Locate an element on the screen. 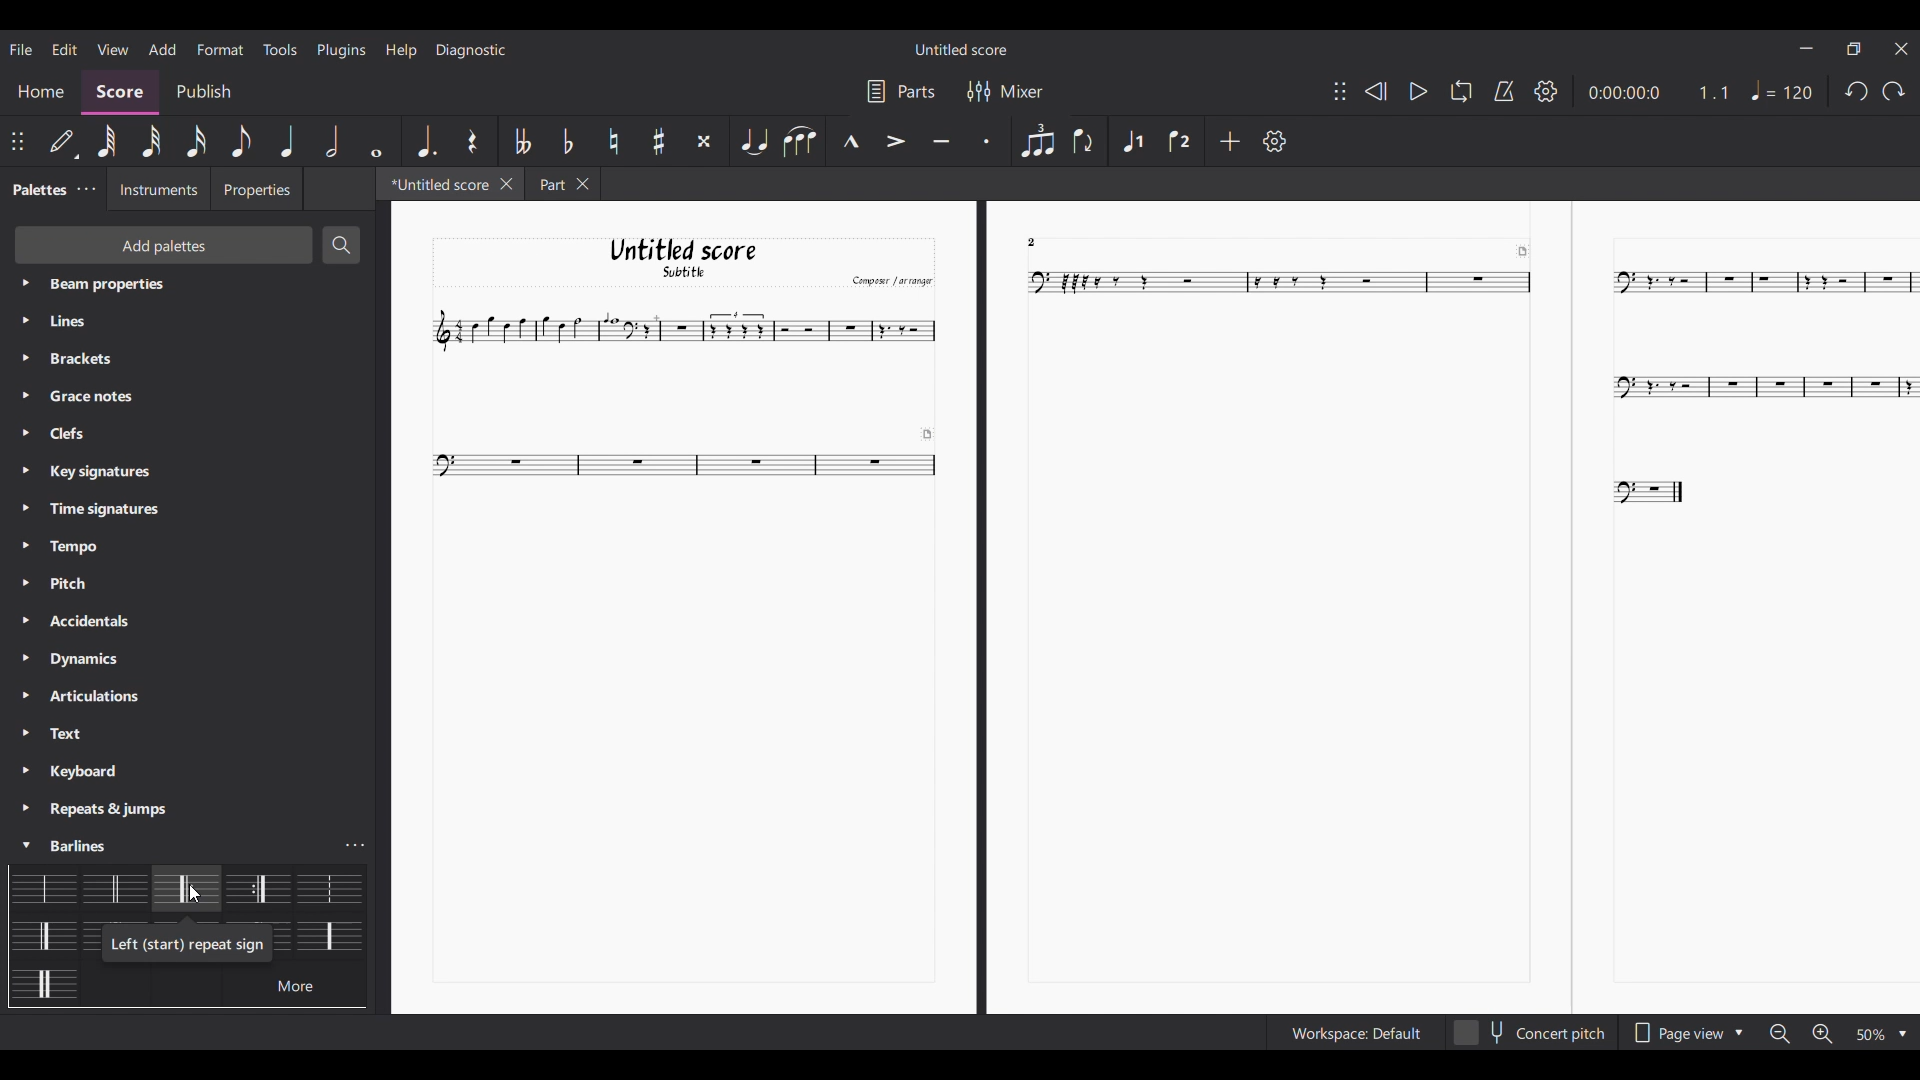  Barline options is located at coordinates (185, 890).